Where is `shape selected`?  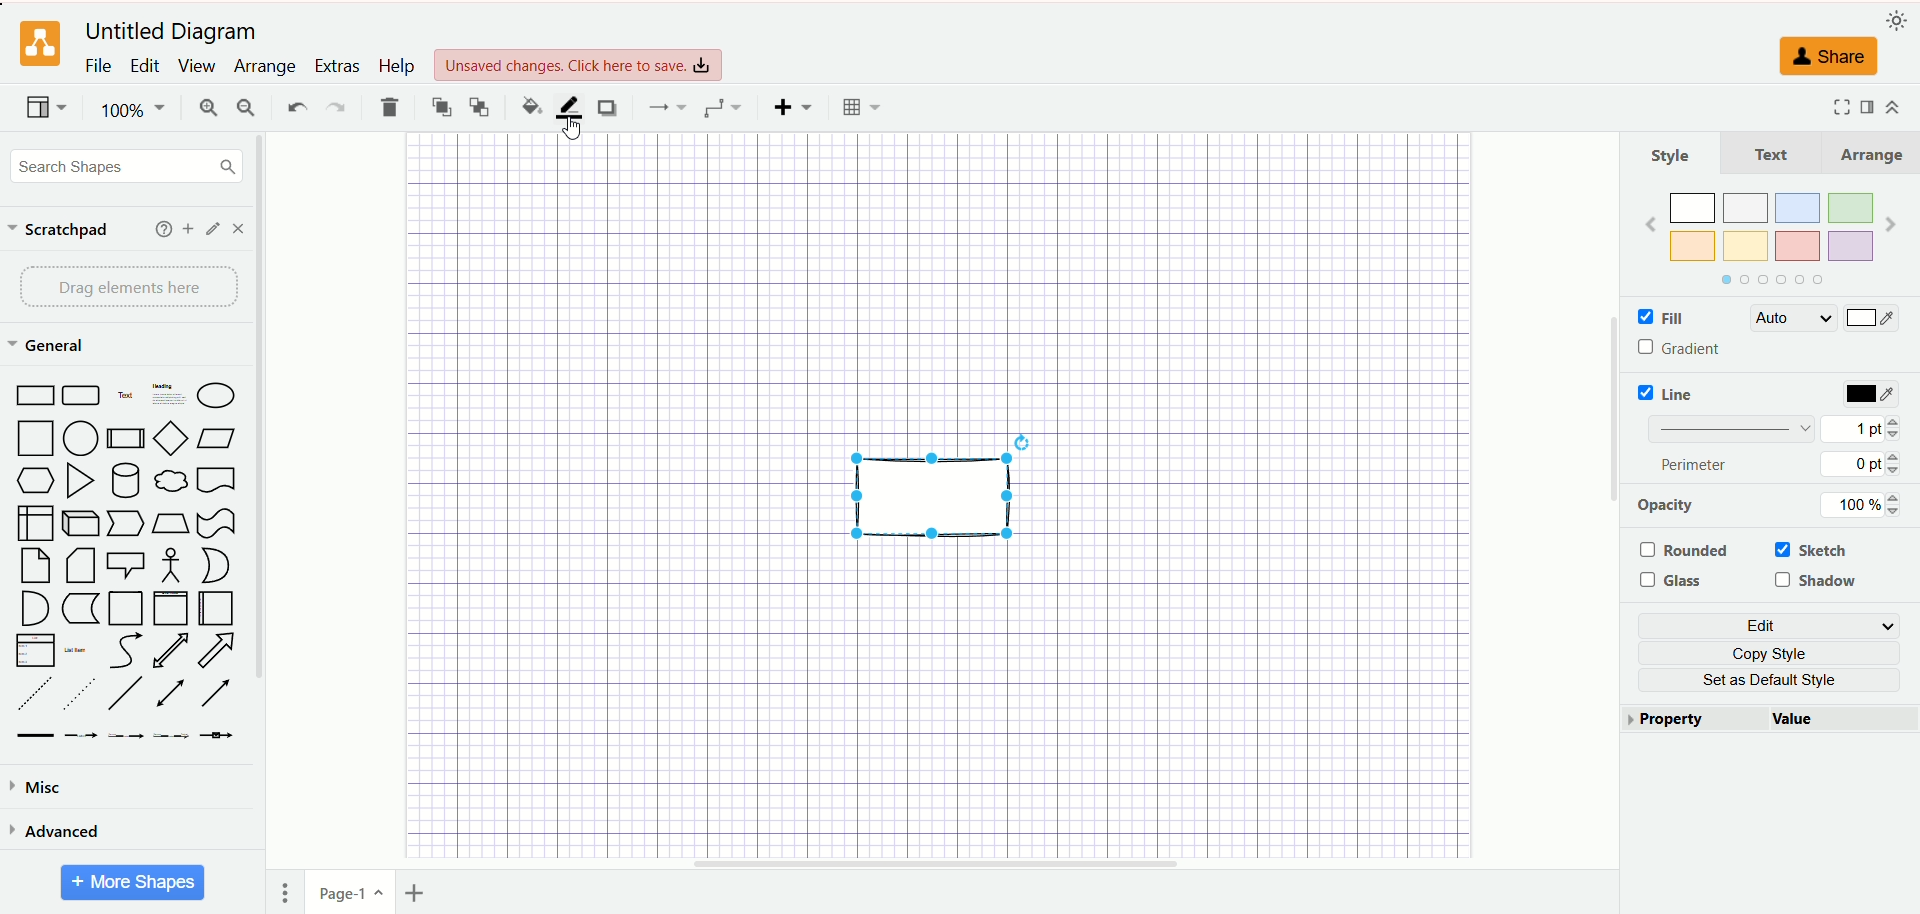
shape selected is located at coordinates (953, 487).